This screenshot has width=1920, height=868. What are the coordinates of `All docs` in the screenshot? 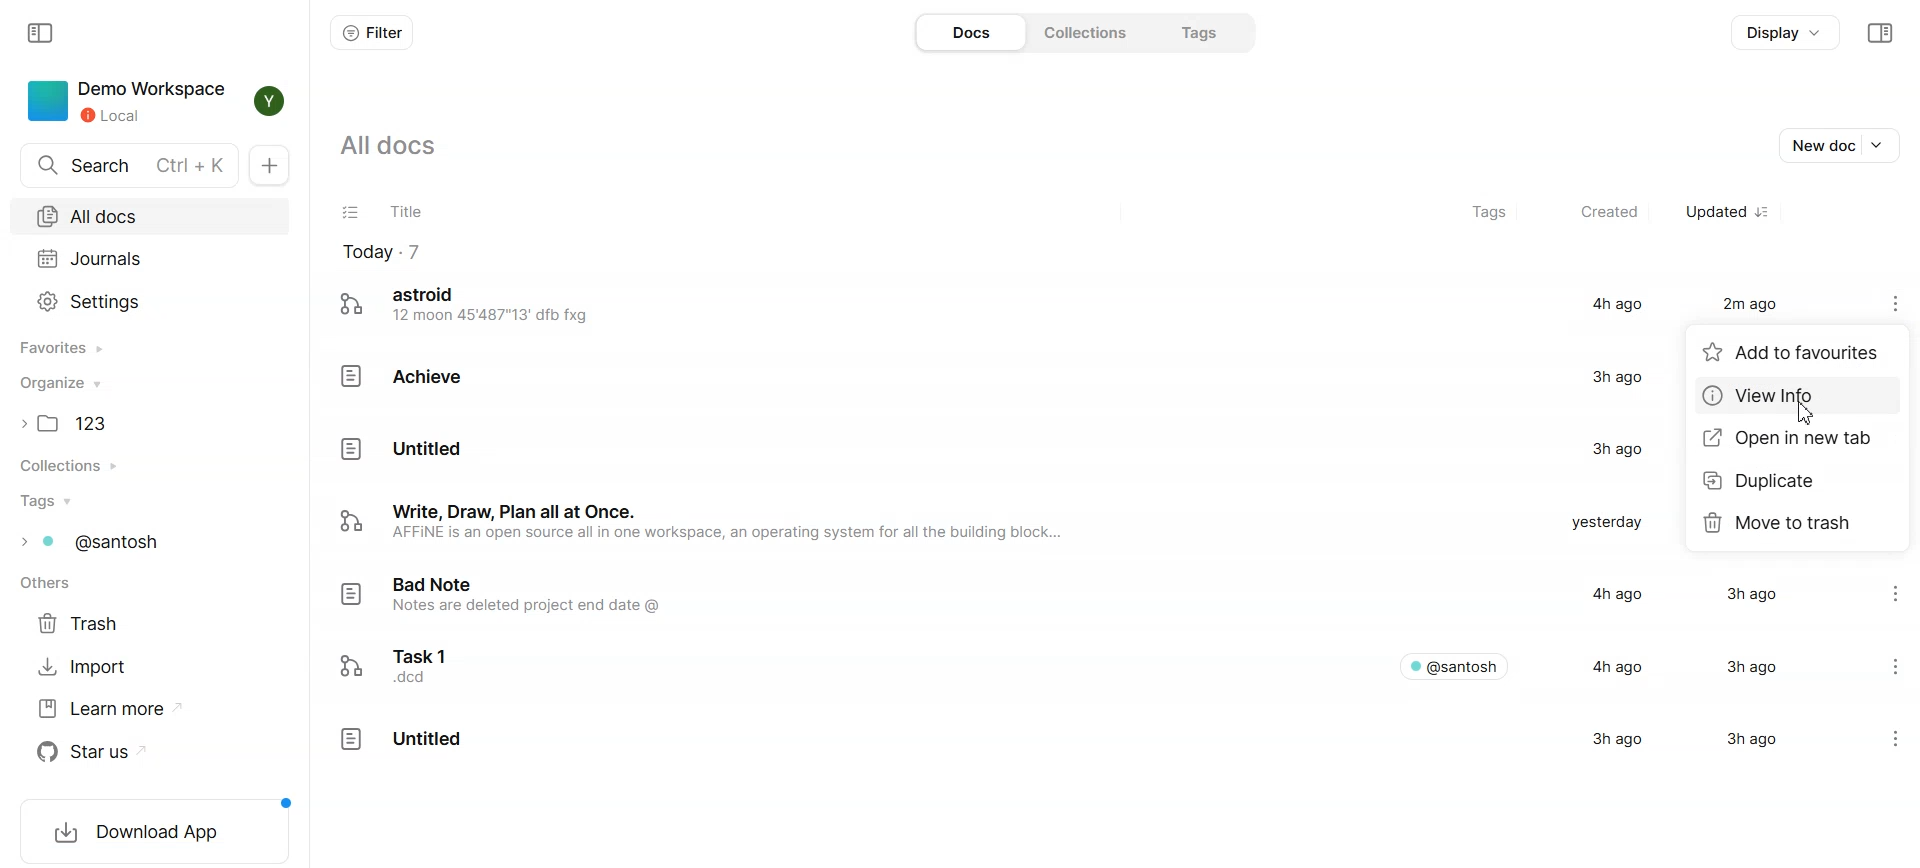 It's located at (151, 217).